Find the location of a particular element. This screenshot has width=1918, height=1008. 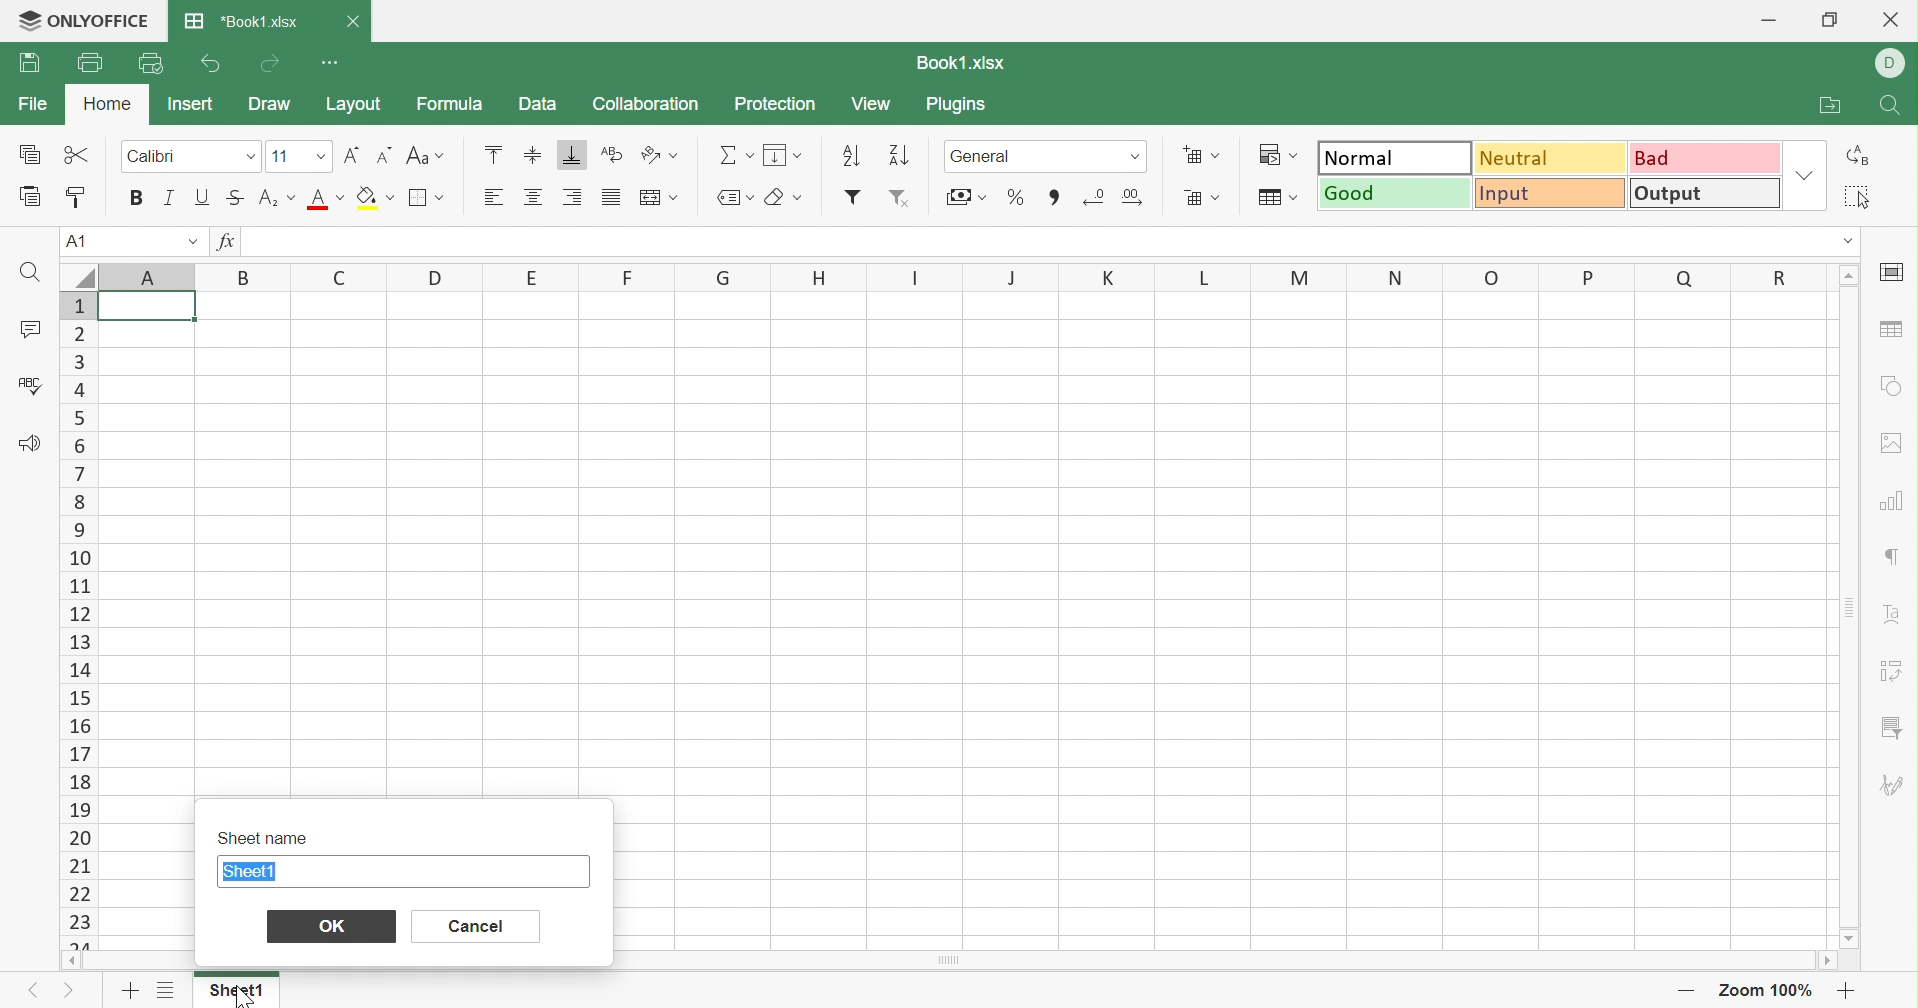

Minimize is located at coordinates (1768, 19).